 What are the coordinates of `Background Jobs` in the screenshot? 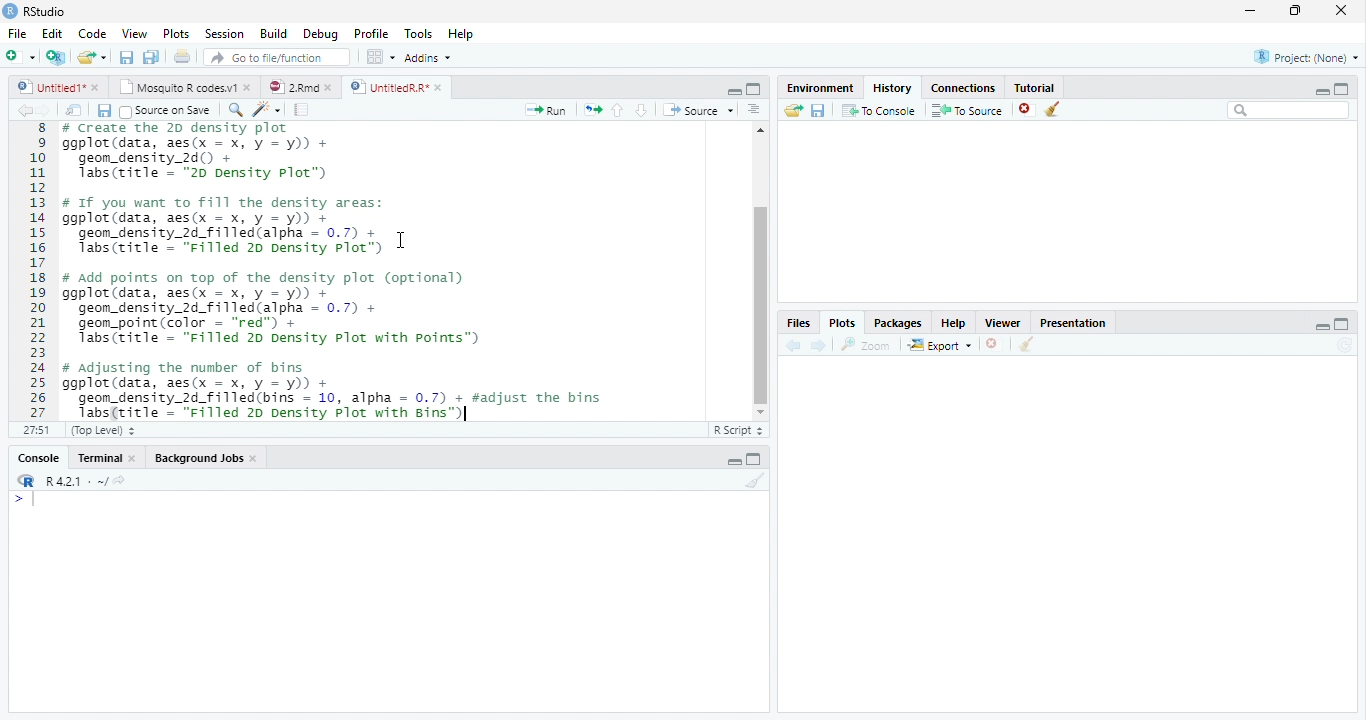 It's located at (200, 459).